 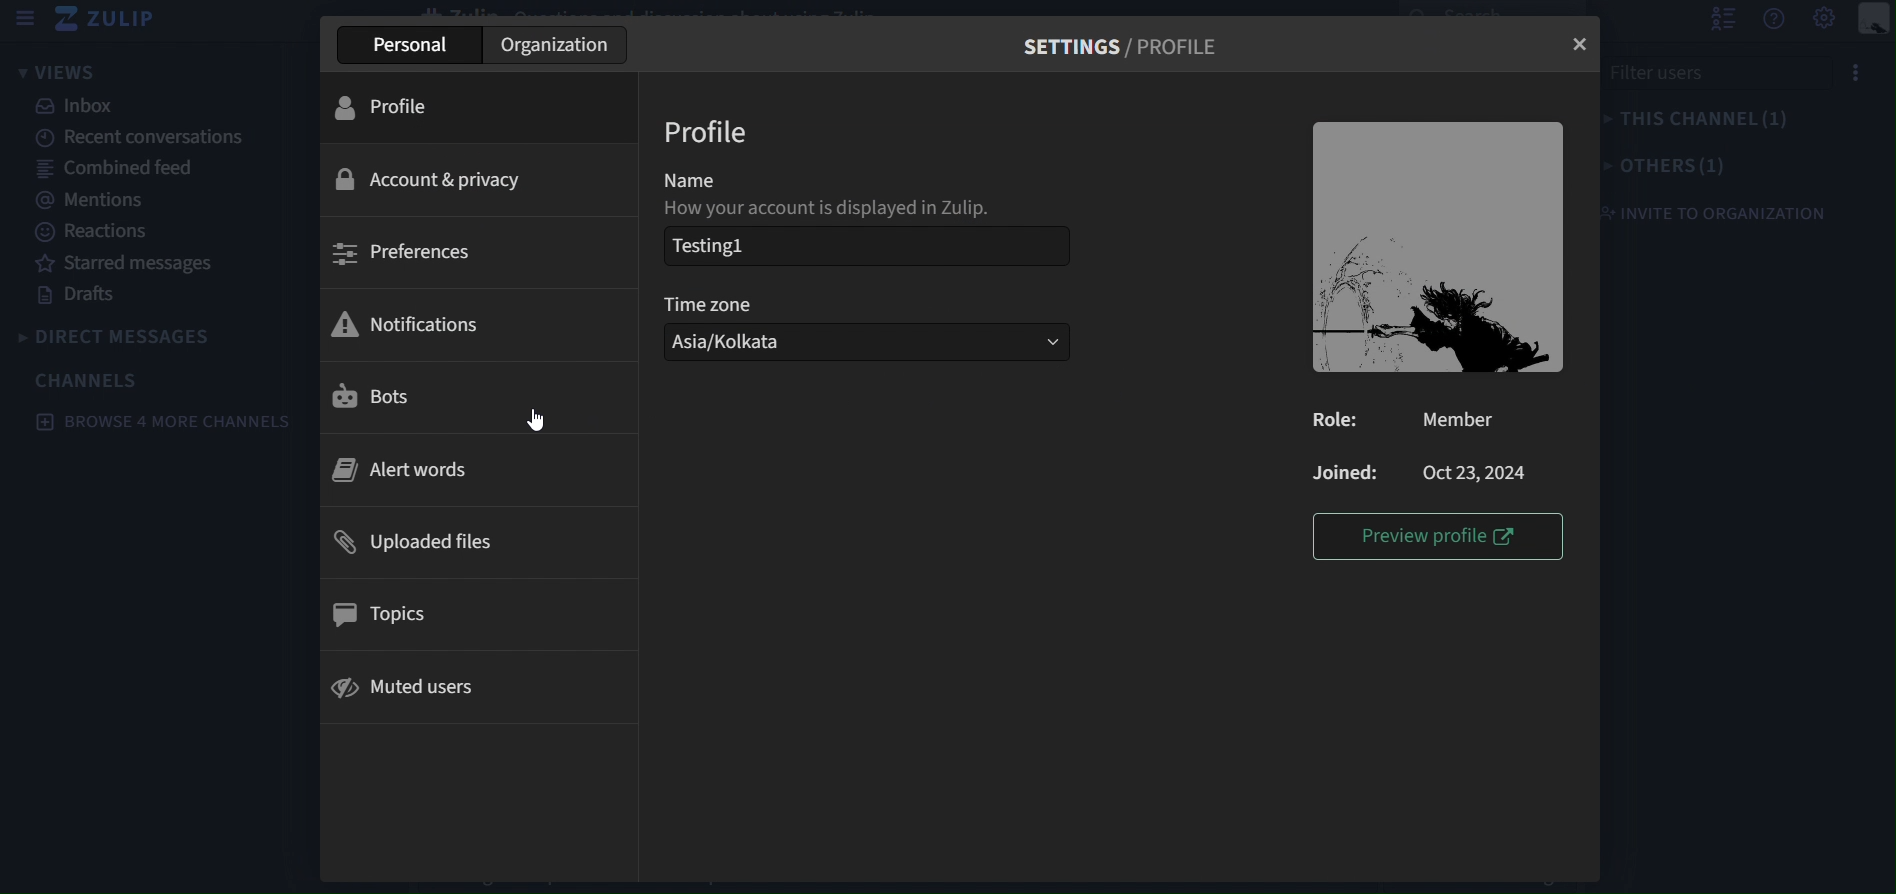 What do you see at coordinates (121, 338) in the screenshot?
I see `direct messages` at bounding box center [121, 338].